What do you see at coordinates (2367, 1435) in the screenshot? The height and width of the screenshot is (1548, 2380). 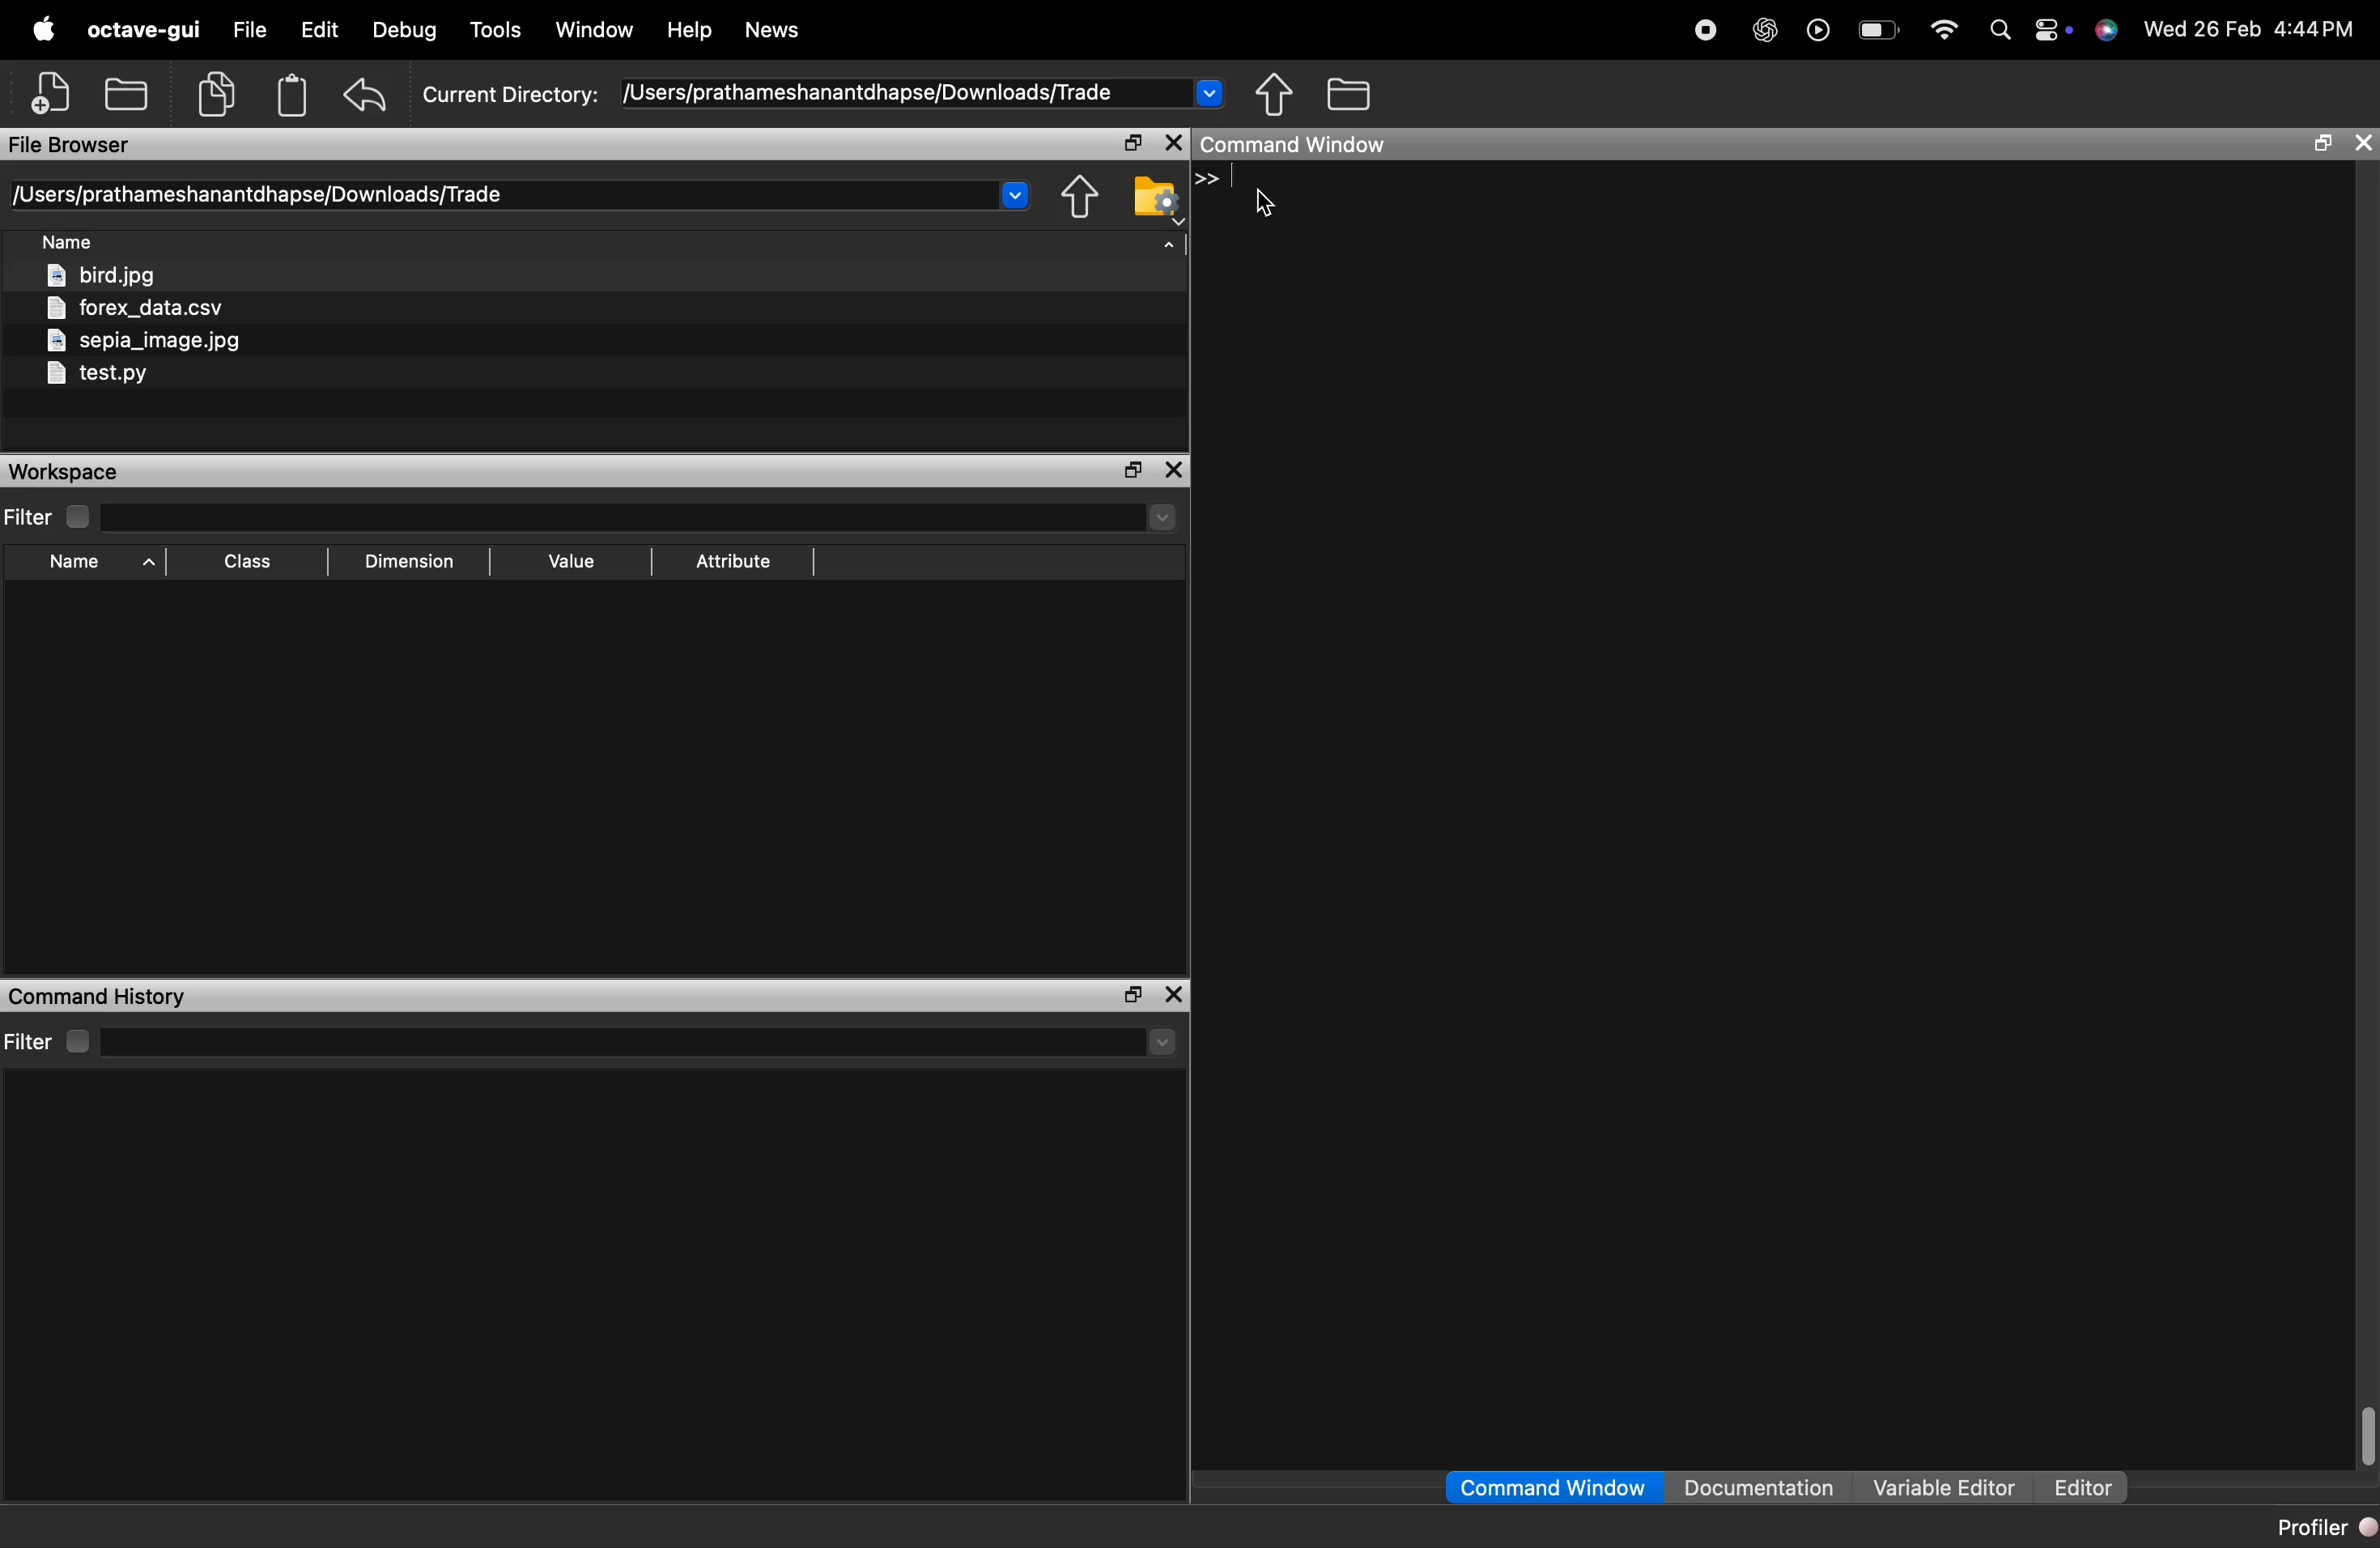 I see `scrollbar` at bounding box center [2367, 1435].